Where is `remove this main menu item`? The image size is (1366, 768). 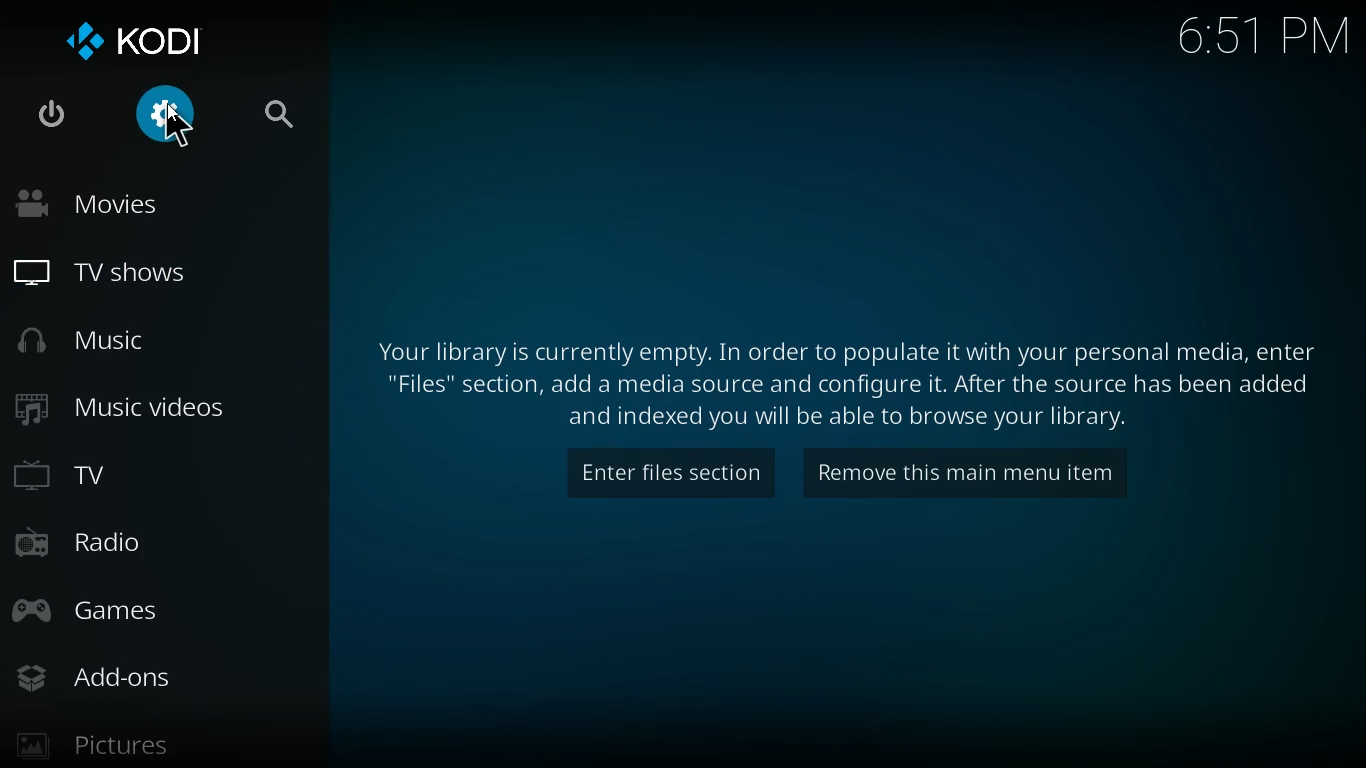 remove this main menu item is located at coordinates (984, 473).